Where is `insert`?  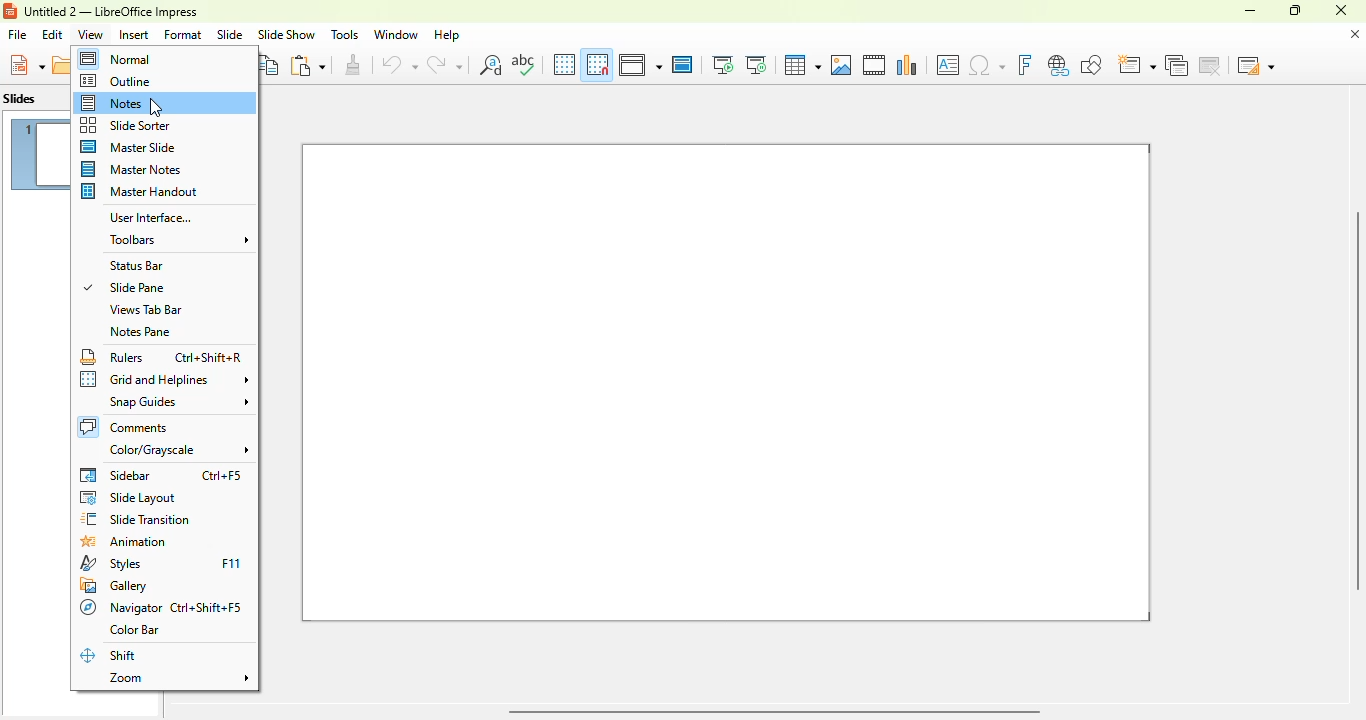 insert is located at coordinates (134, 35).